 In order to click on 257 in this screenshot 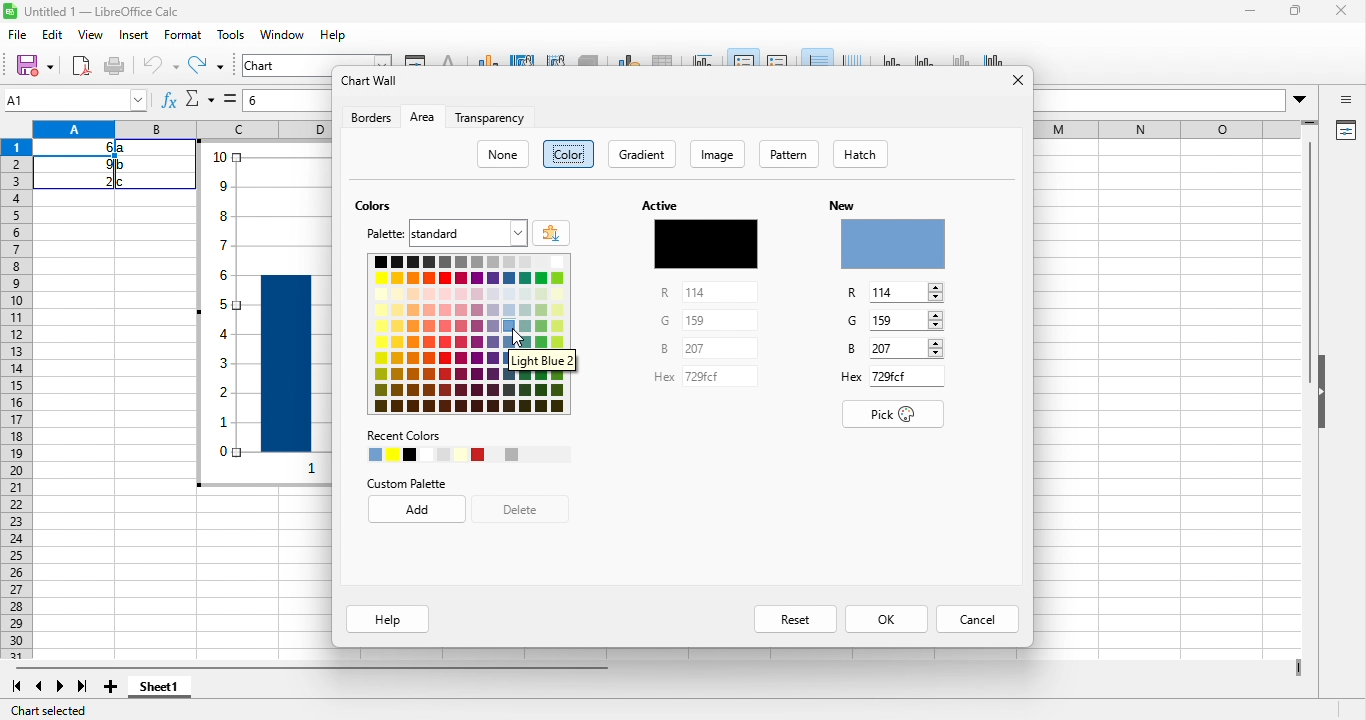, I will do `click(907, 350)`.